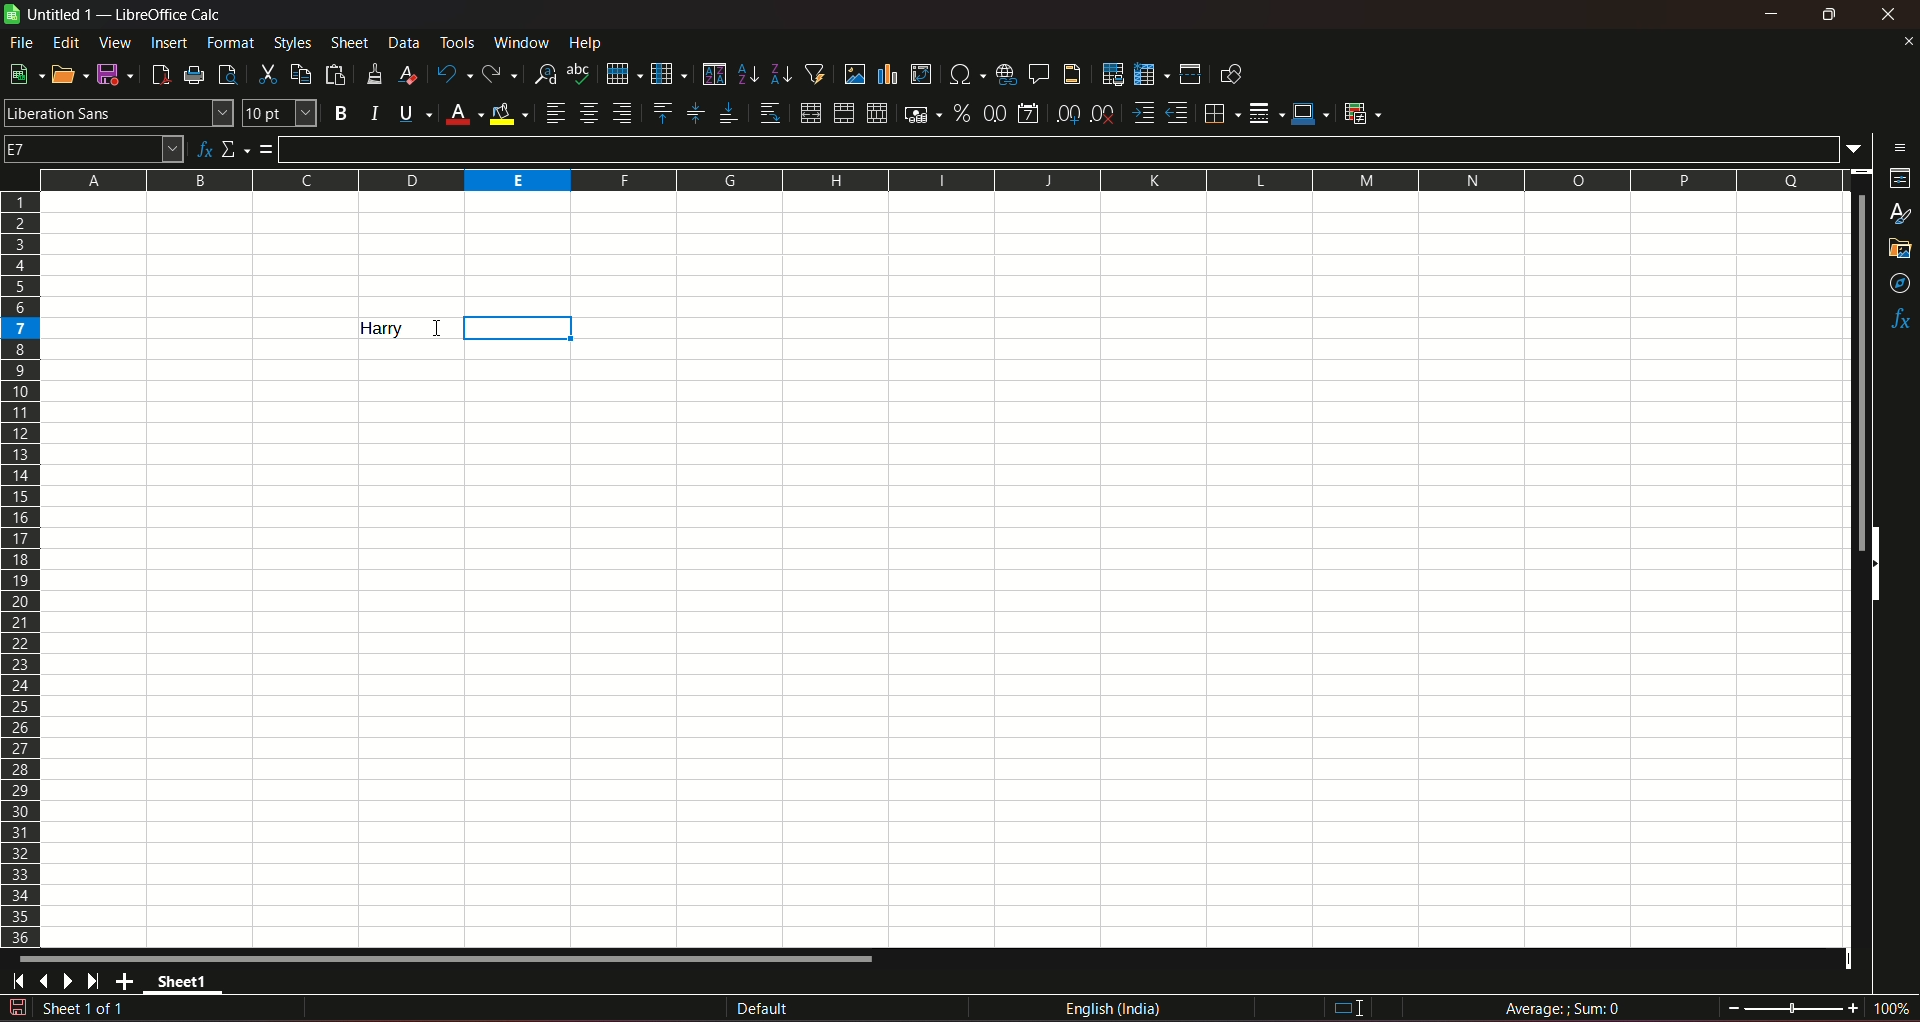 This screenshot has height=1022, width=1920. Describe the element at coordinates (1117, 1009) in the screenshot. I see `language` at that location.